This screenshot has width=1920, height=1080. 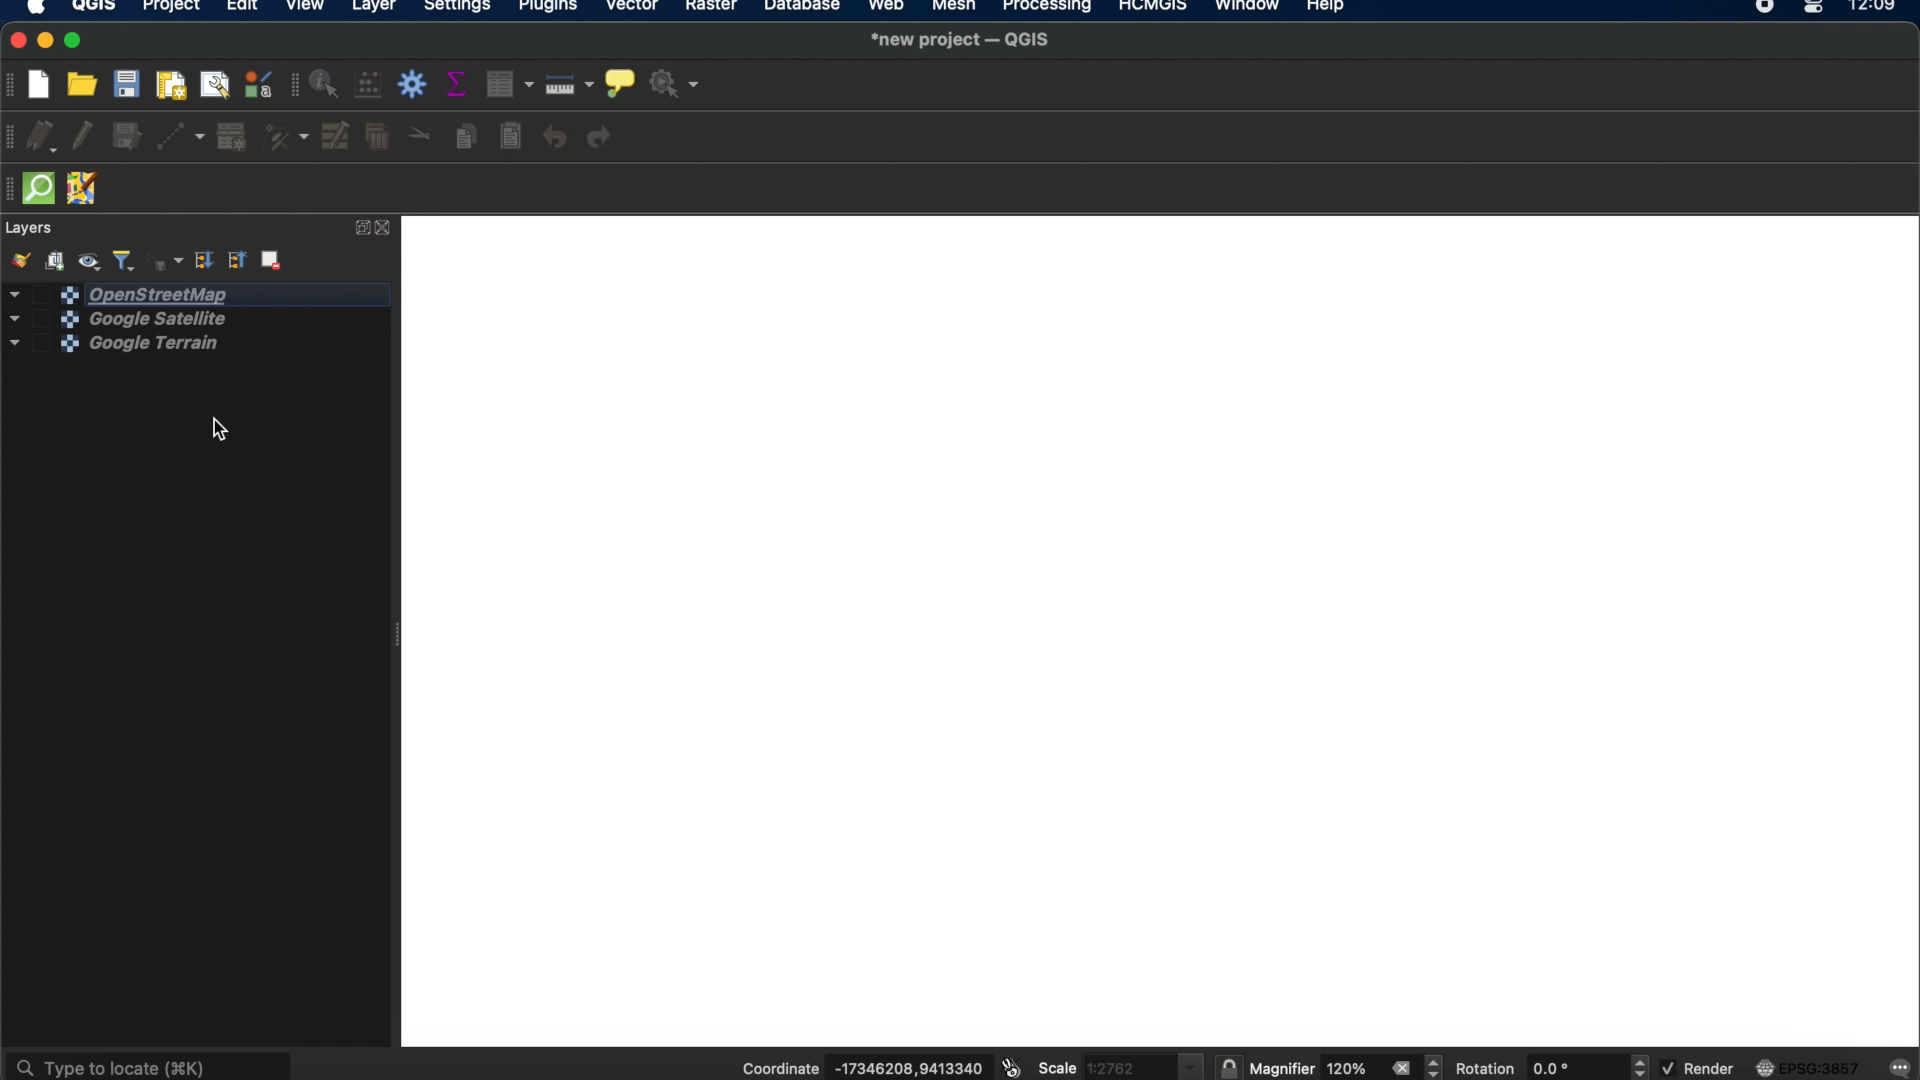 What do you see at coordinates (419, 135) in the screenshot?
I see `cut features` at bounding box center [419, 135].